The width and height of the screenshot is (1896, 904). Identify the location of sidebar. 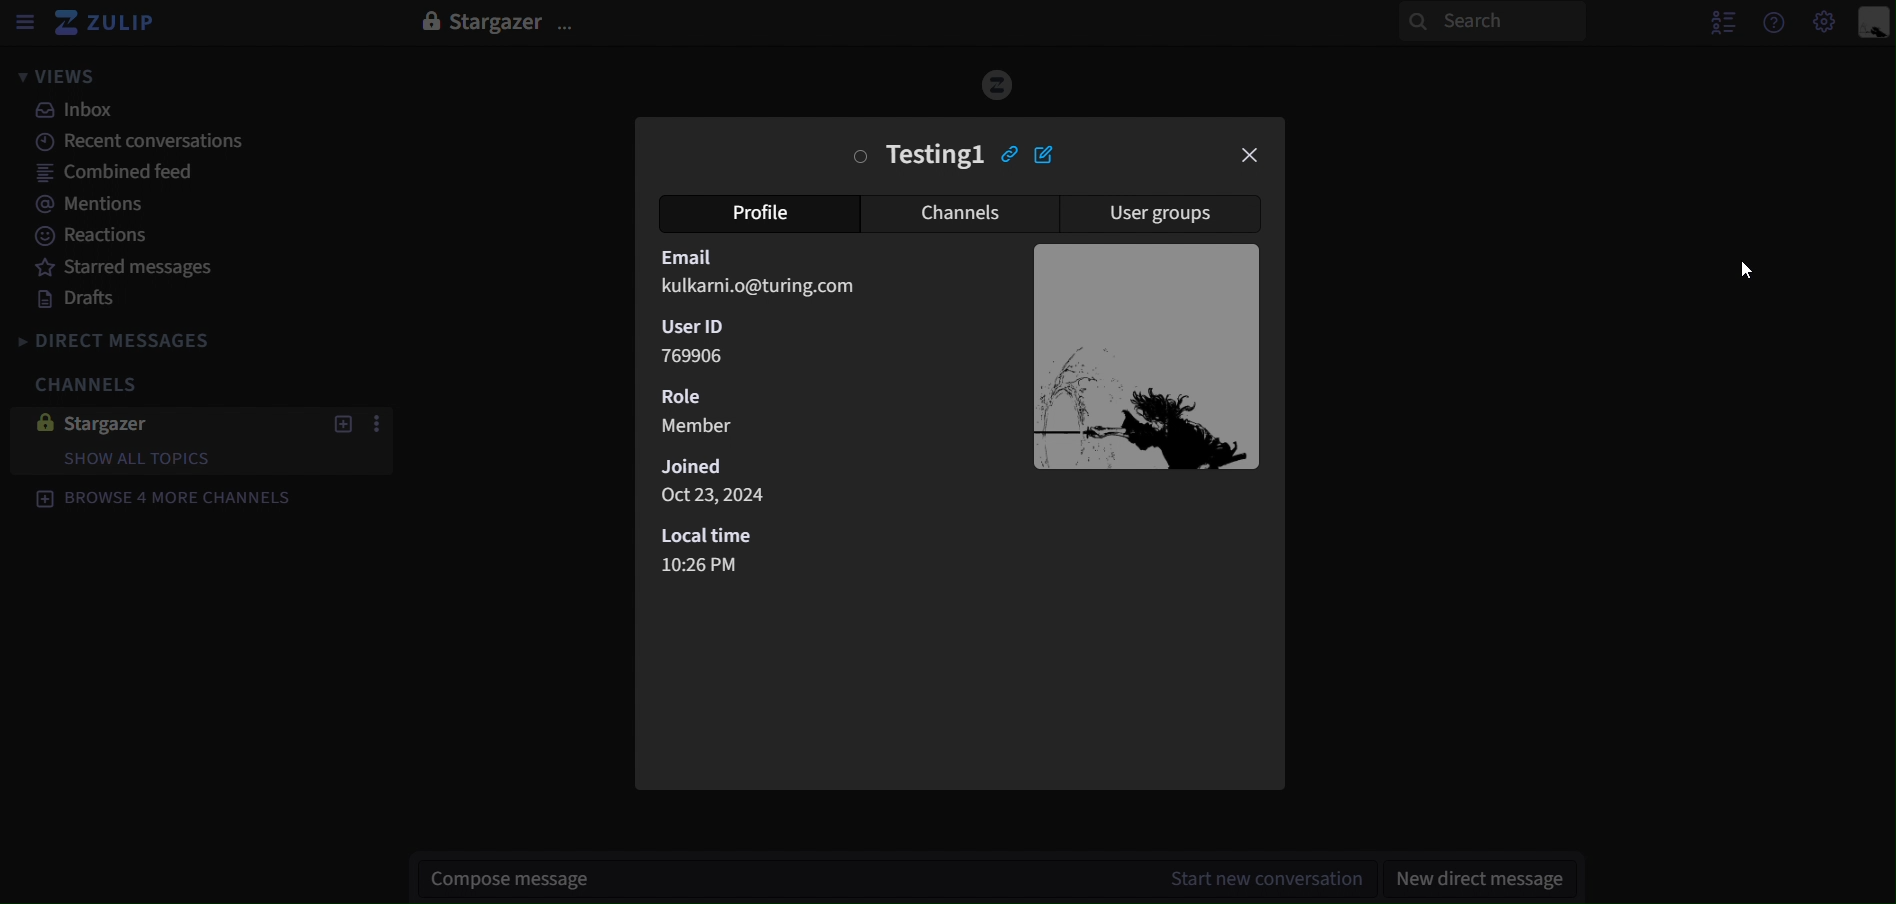
(26, 23).